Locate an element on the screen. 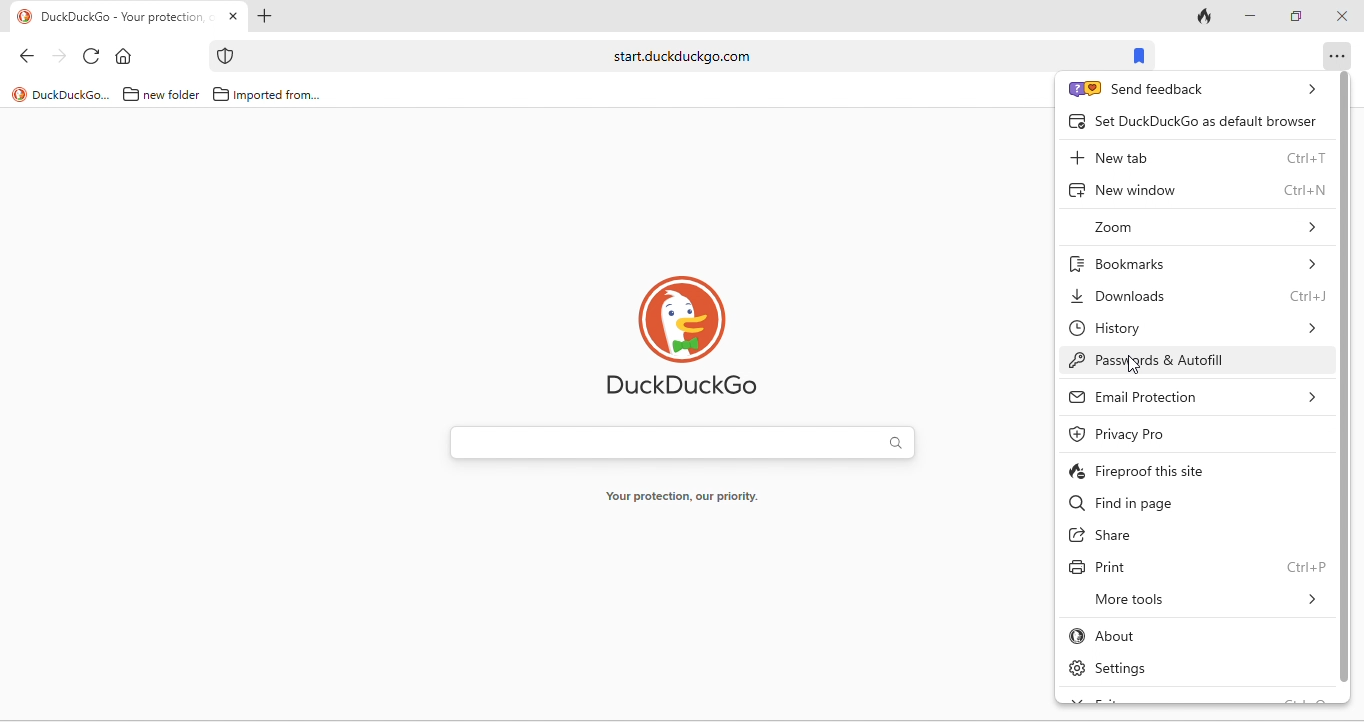  icon is located at coordinates (227, 56).